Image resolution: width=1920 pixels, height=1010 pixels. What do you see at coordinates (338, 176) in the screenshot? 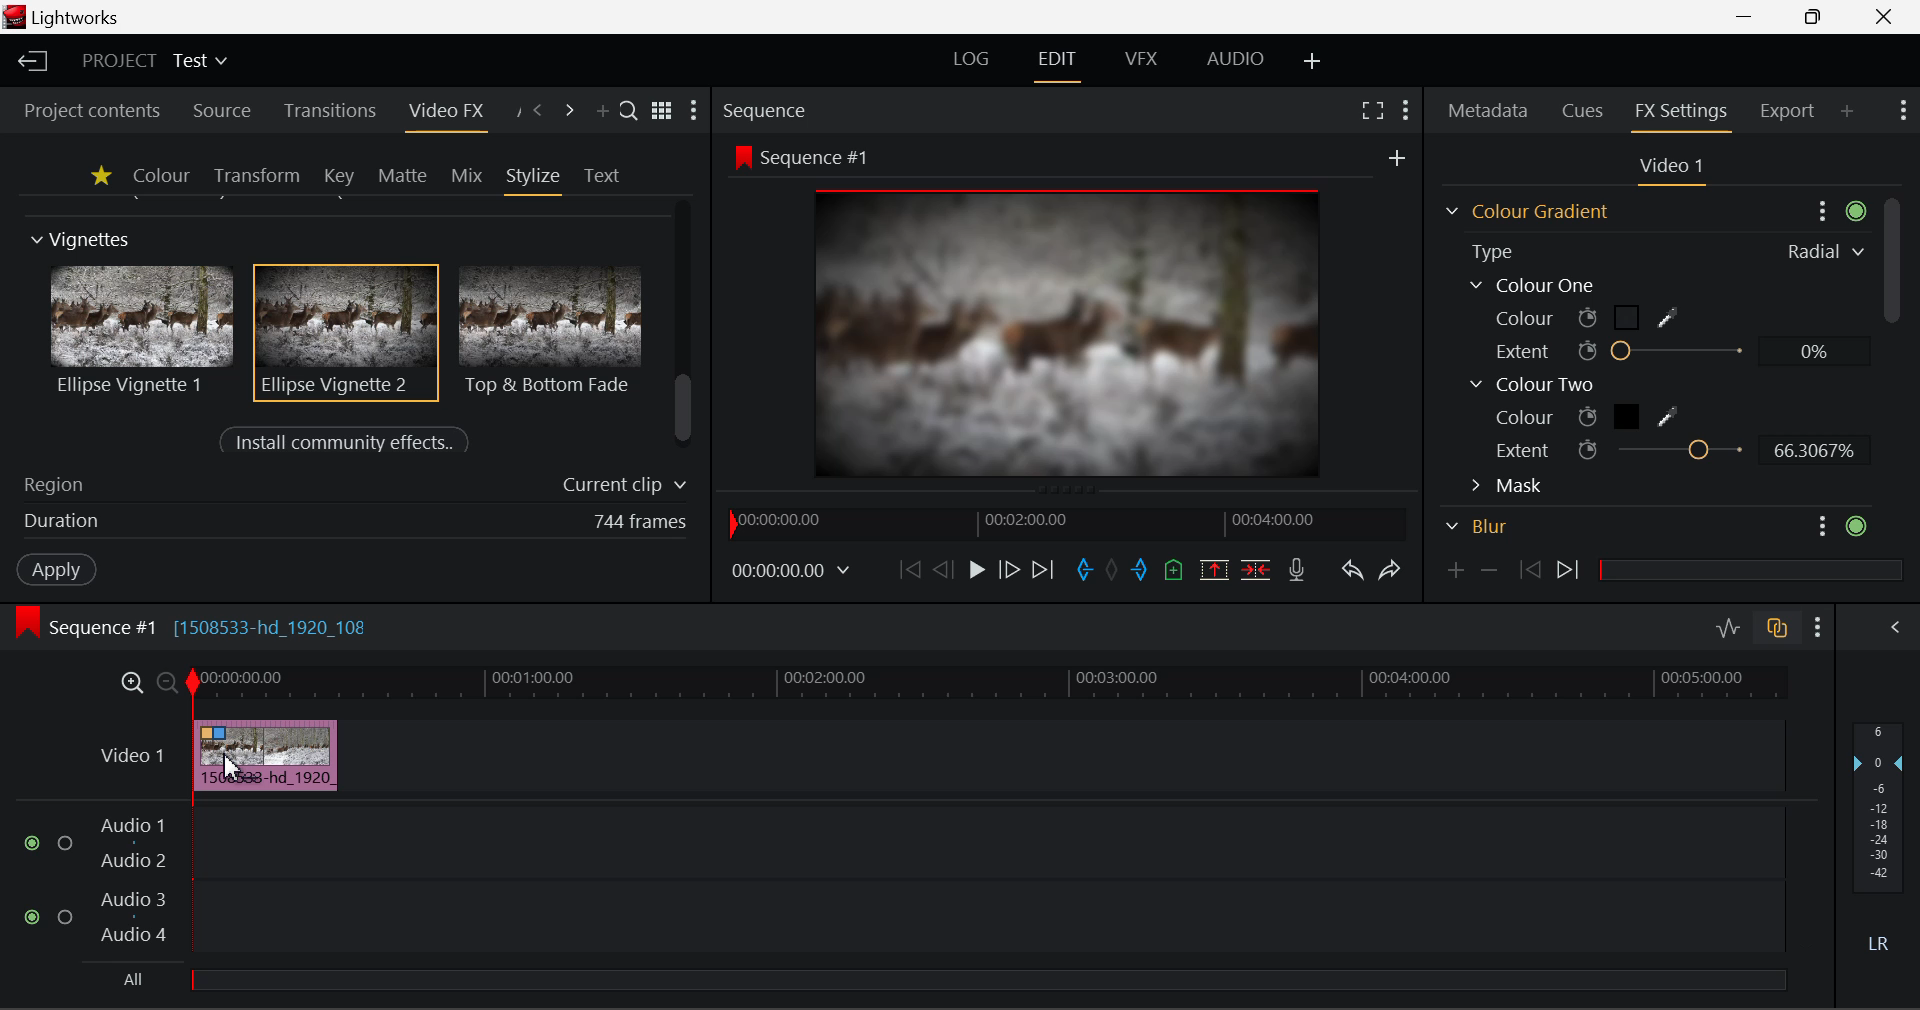
I see `Key` at bounding box center [338, 176].